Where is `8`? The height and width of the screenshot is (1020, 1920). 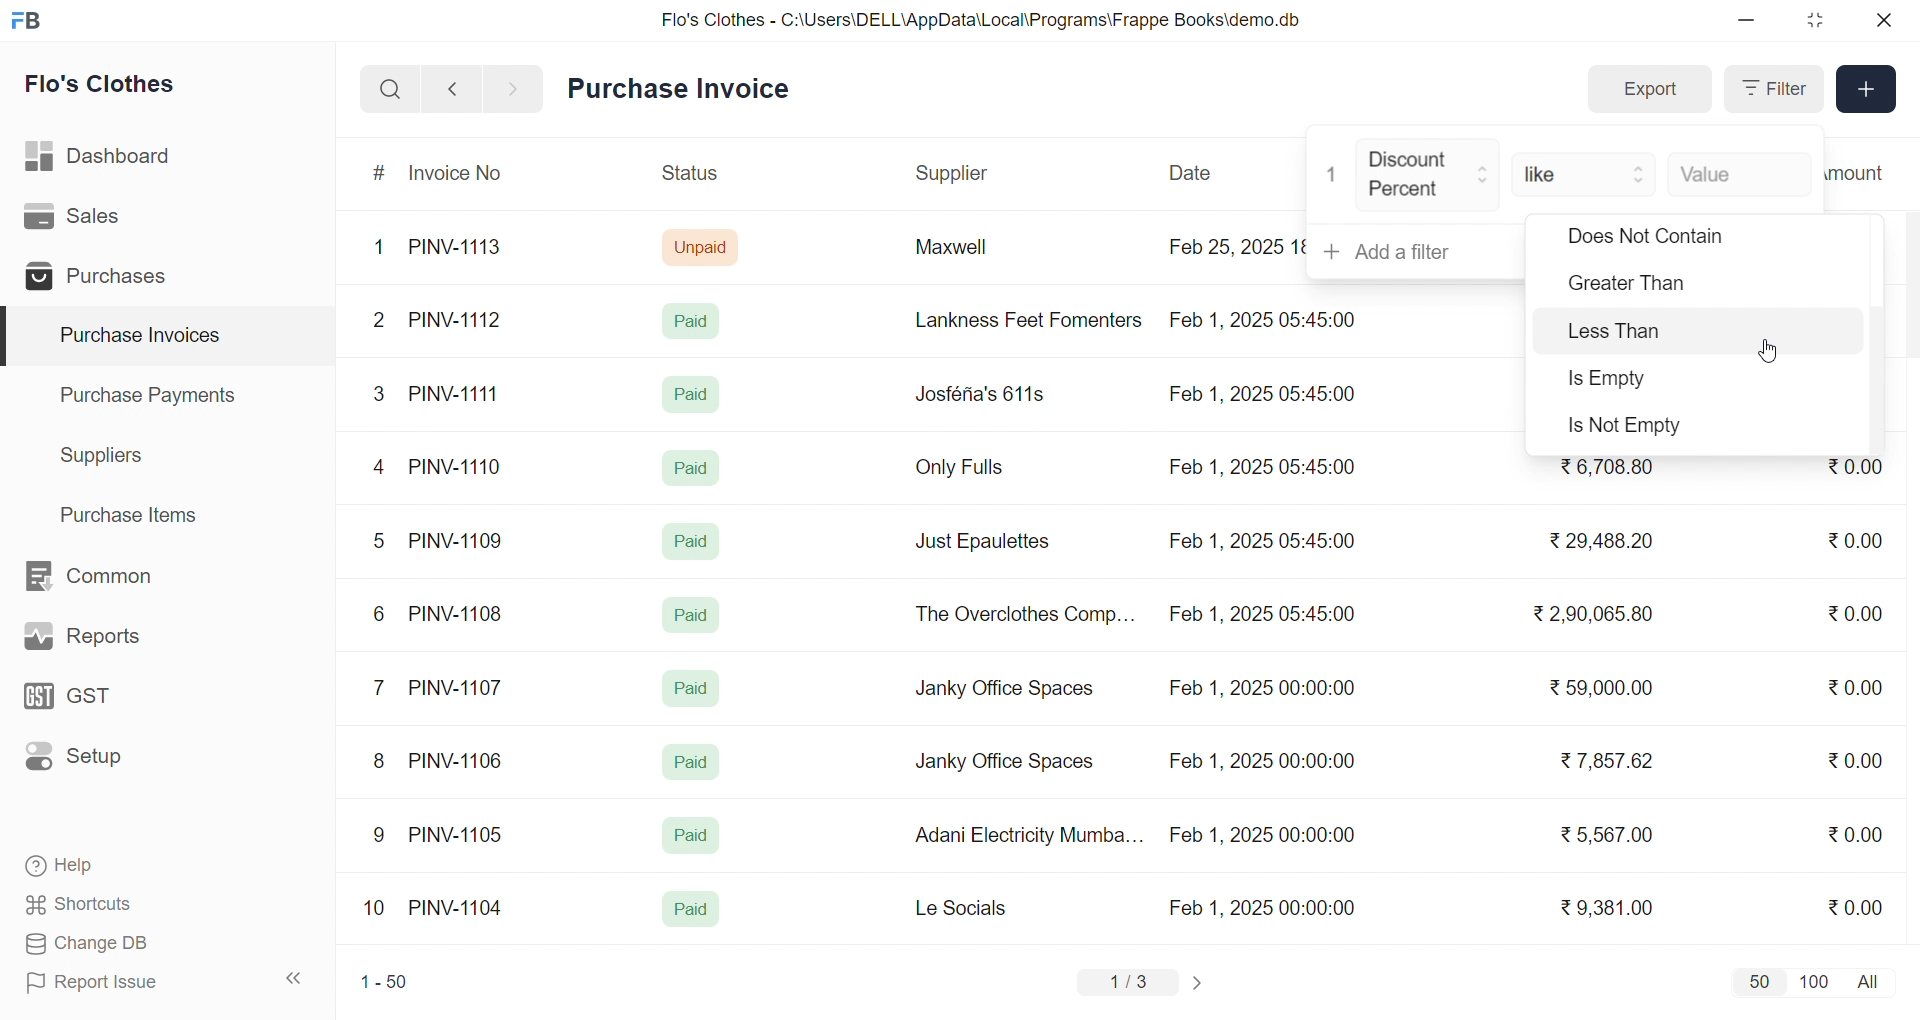
8 is located at coordinates (380, 763).